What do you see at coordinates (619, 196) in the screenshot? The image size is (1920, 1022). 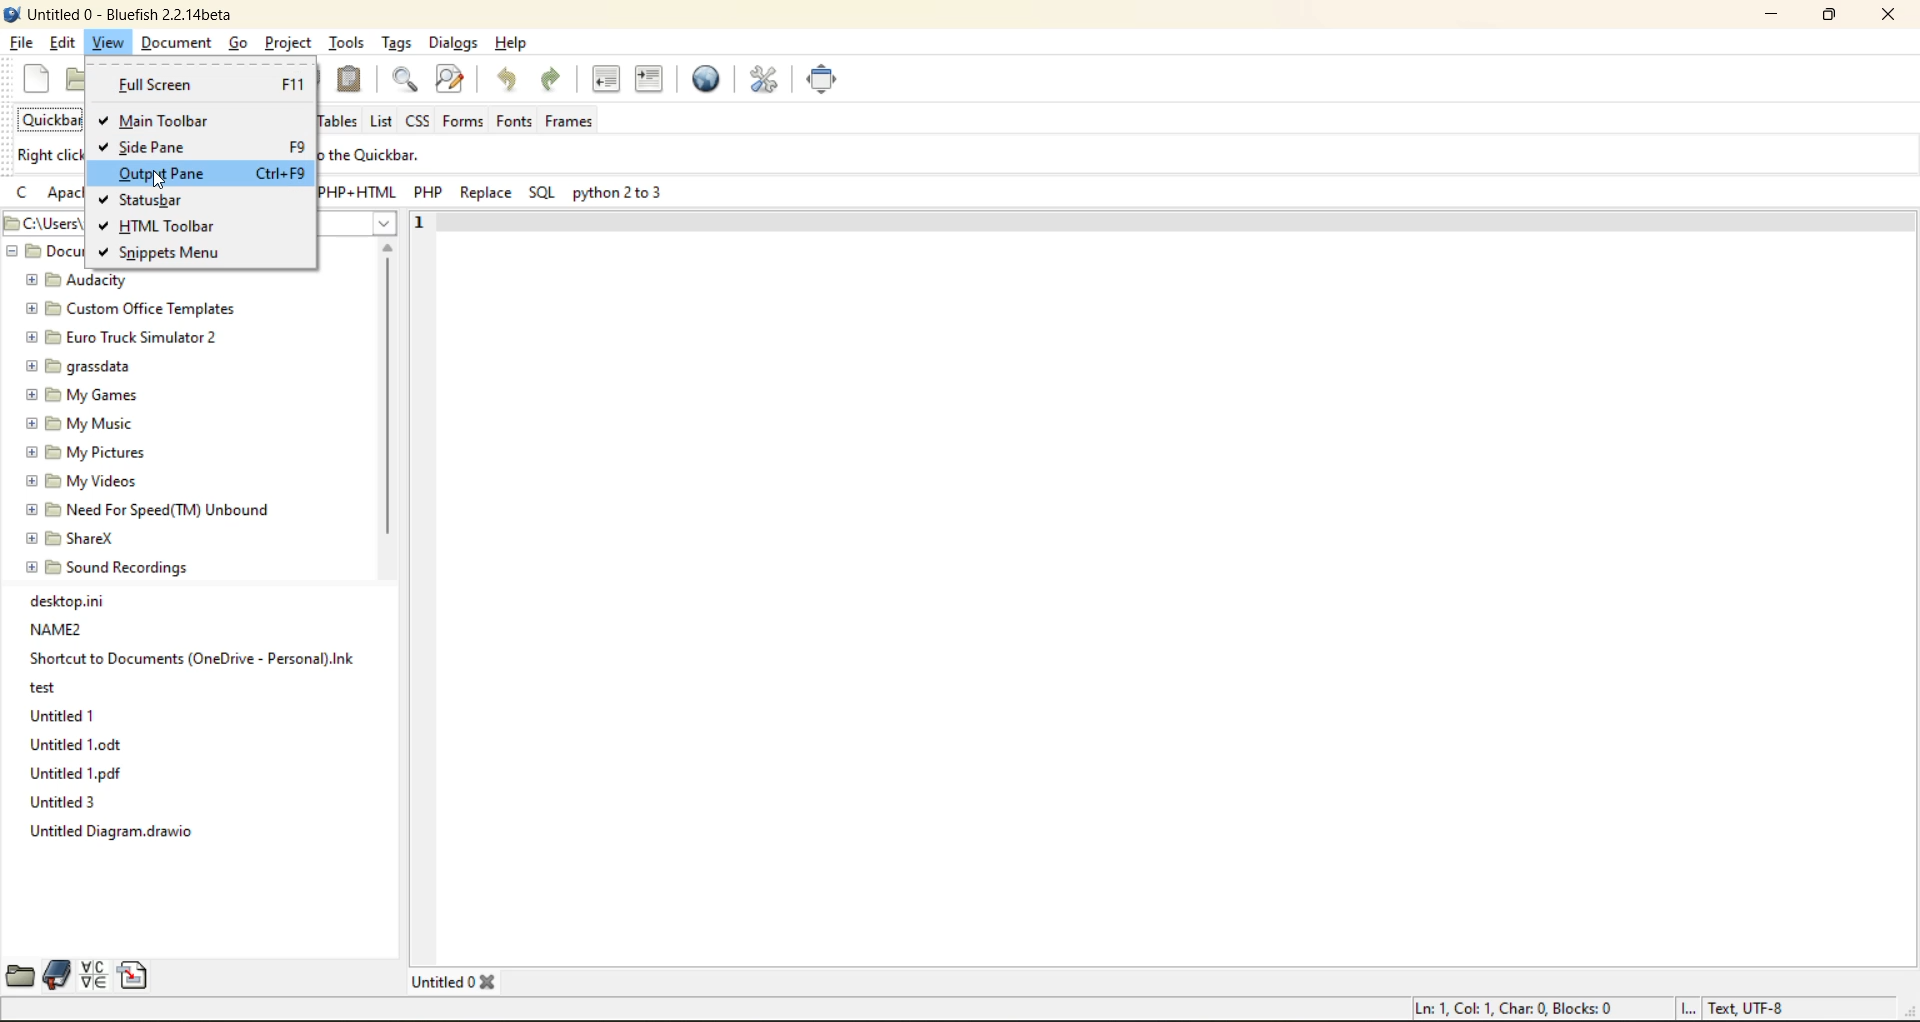 I see `python 2 to 3` at bounding box center [619, 196].